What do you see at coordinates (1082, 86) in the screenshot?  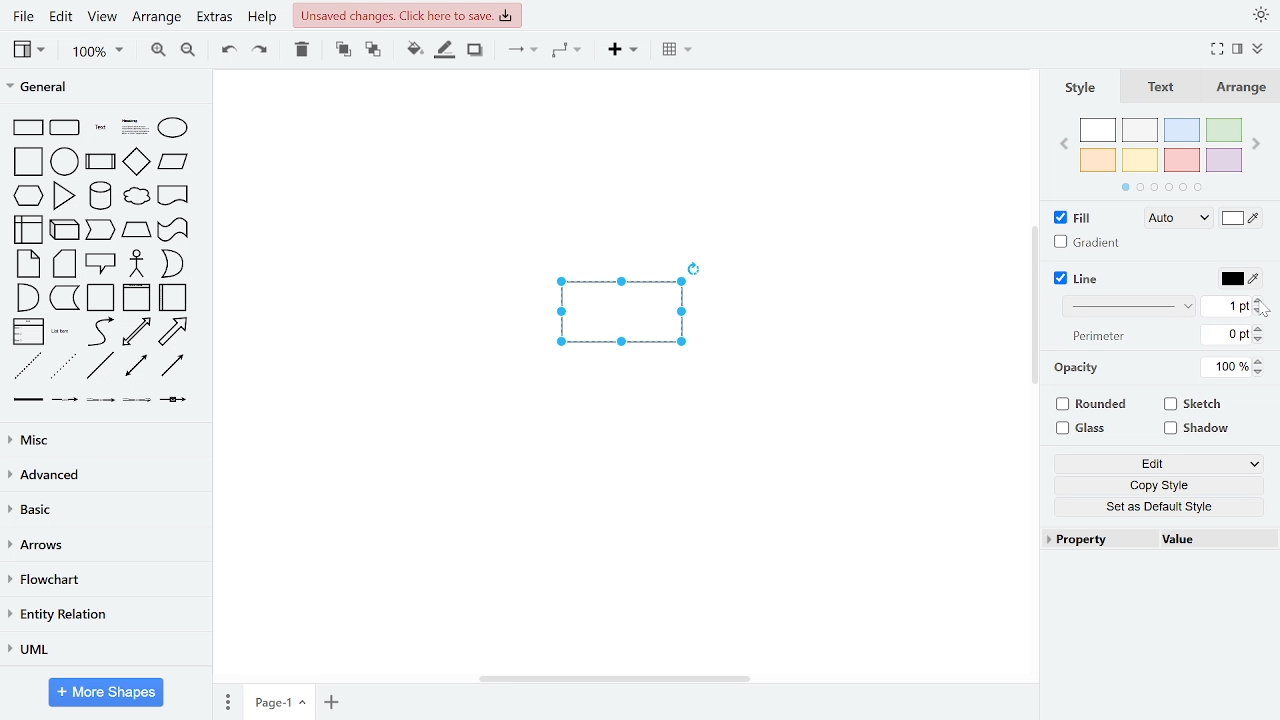 I see `style` at bounding box center [1082, 86].